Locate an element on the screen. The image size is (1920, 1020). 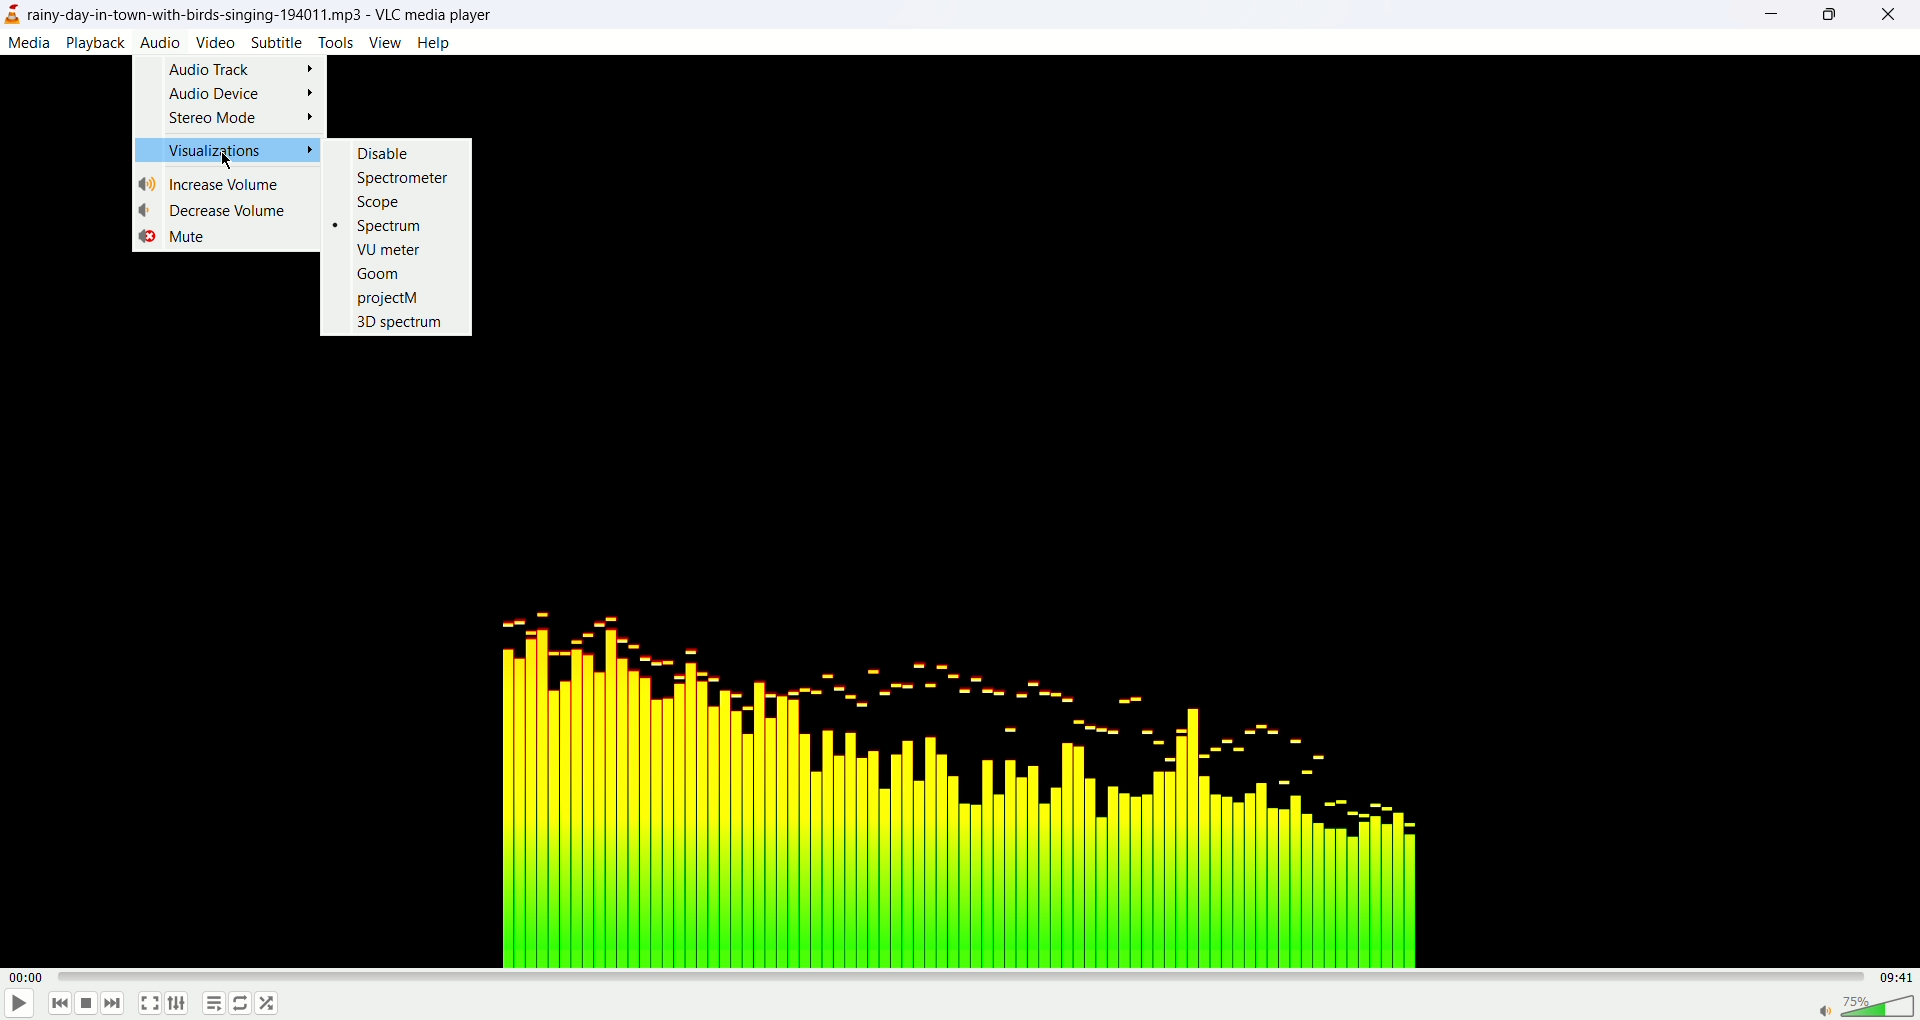
next is located at coordinates (113, 1004).